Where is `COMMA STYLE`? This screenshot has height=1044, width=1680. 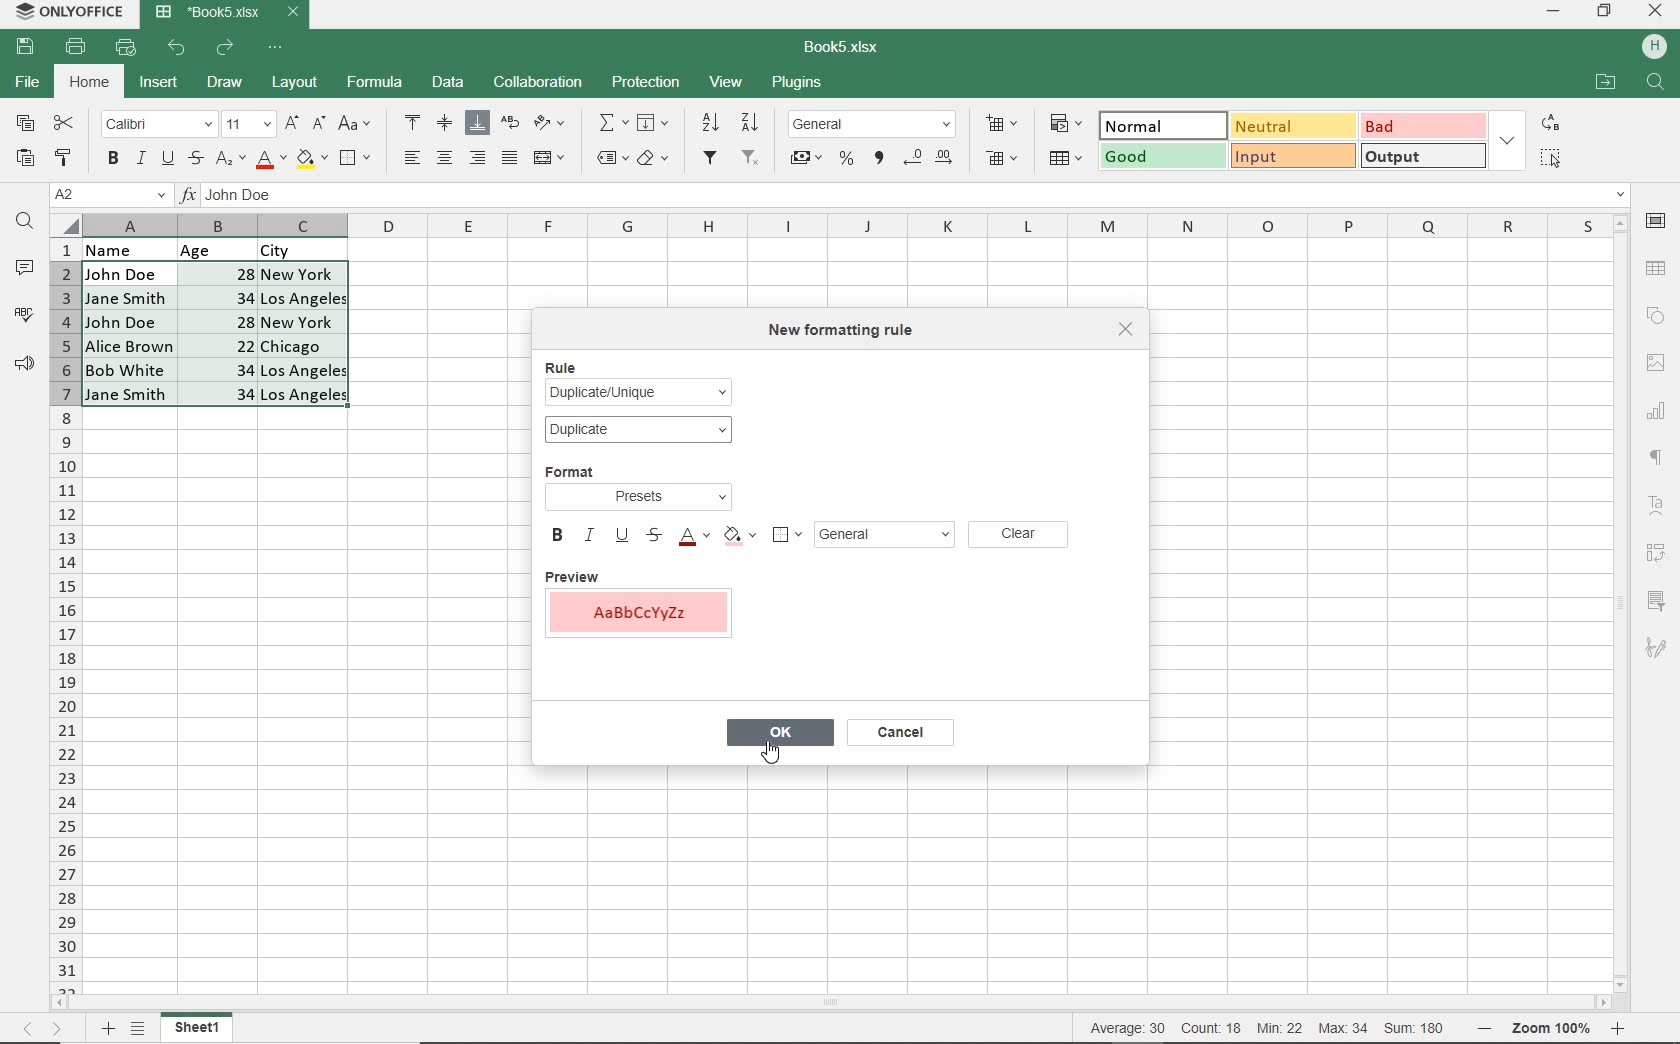 COMMA STYLE is located at coordinates (877, 158).